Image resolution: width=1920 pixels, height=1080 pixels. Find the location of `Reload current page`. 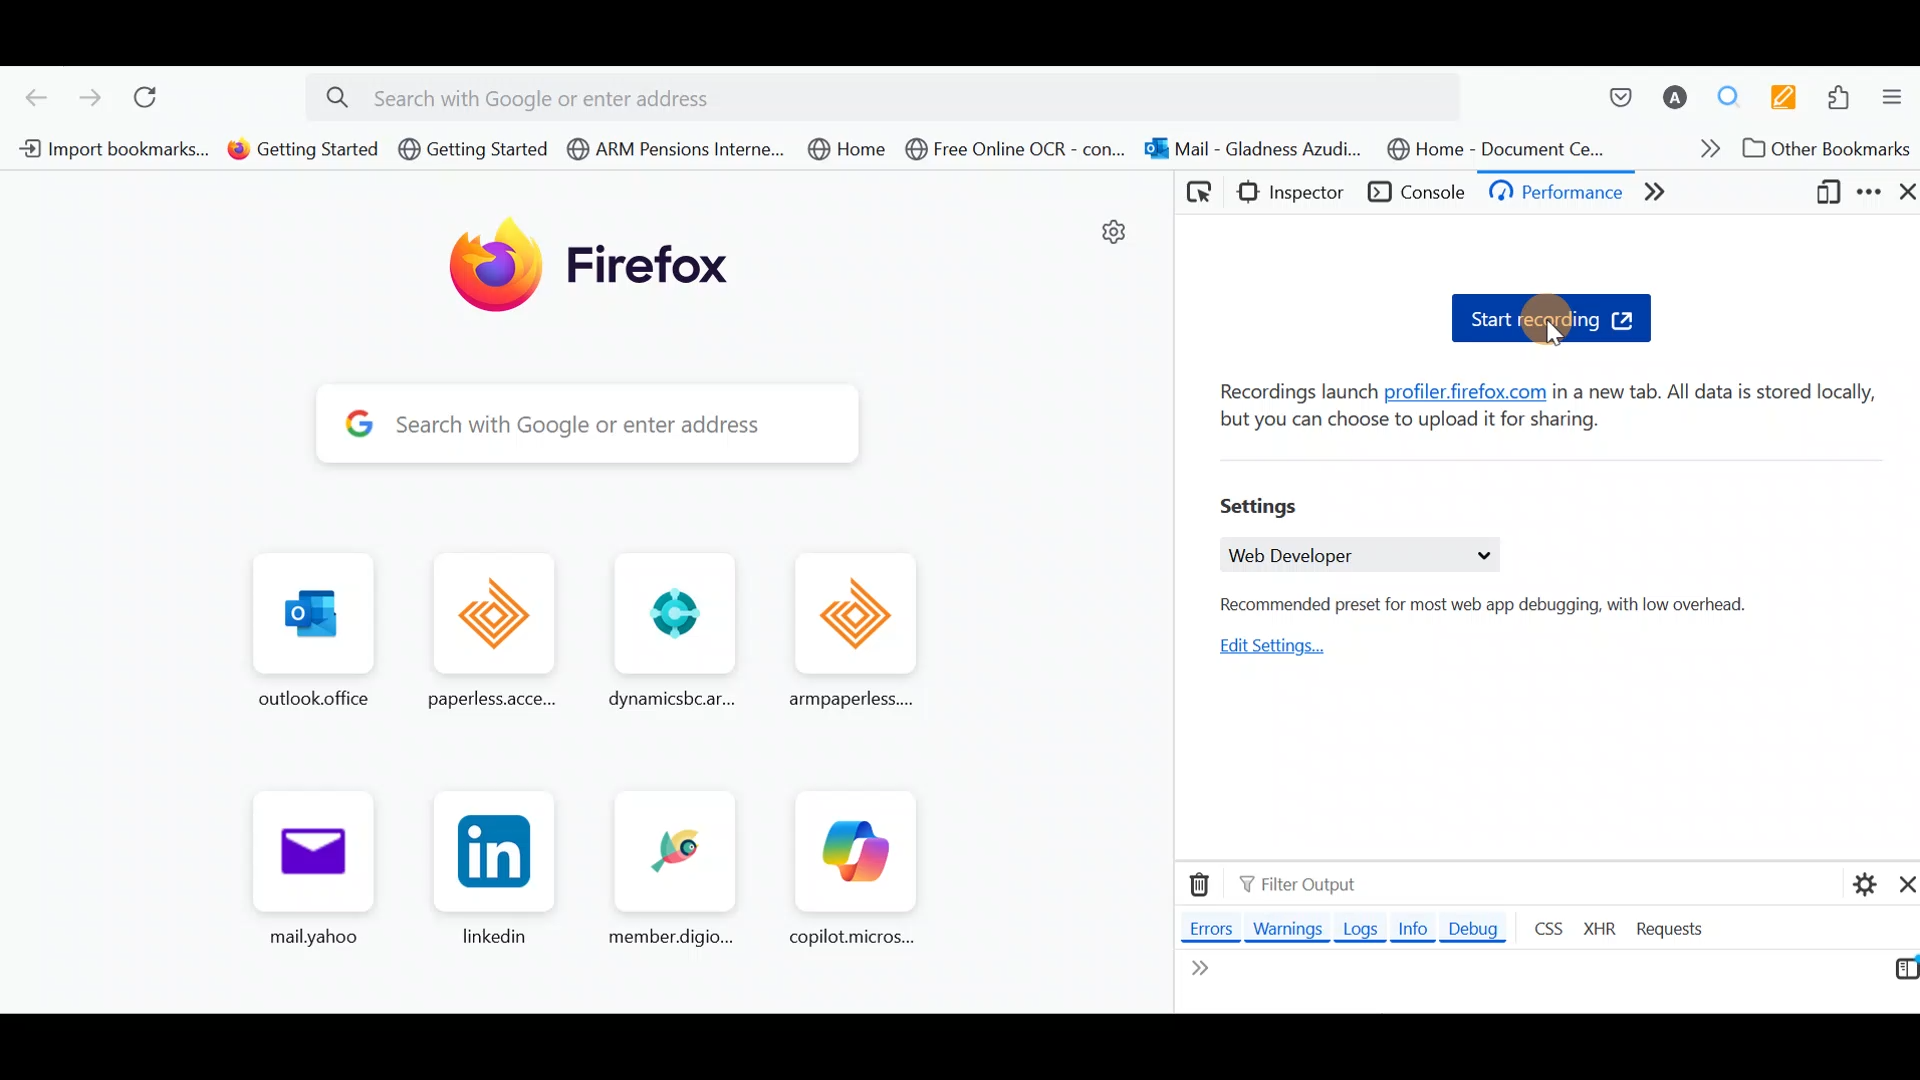

Reload current page is located at coordinates (159, 100).